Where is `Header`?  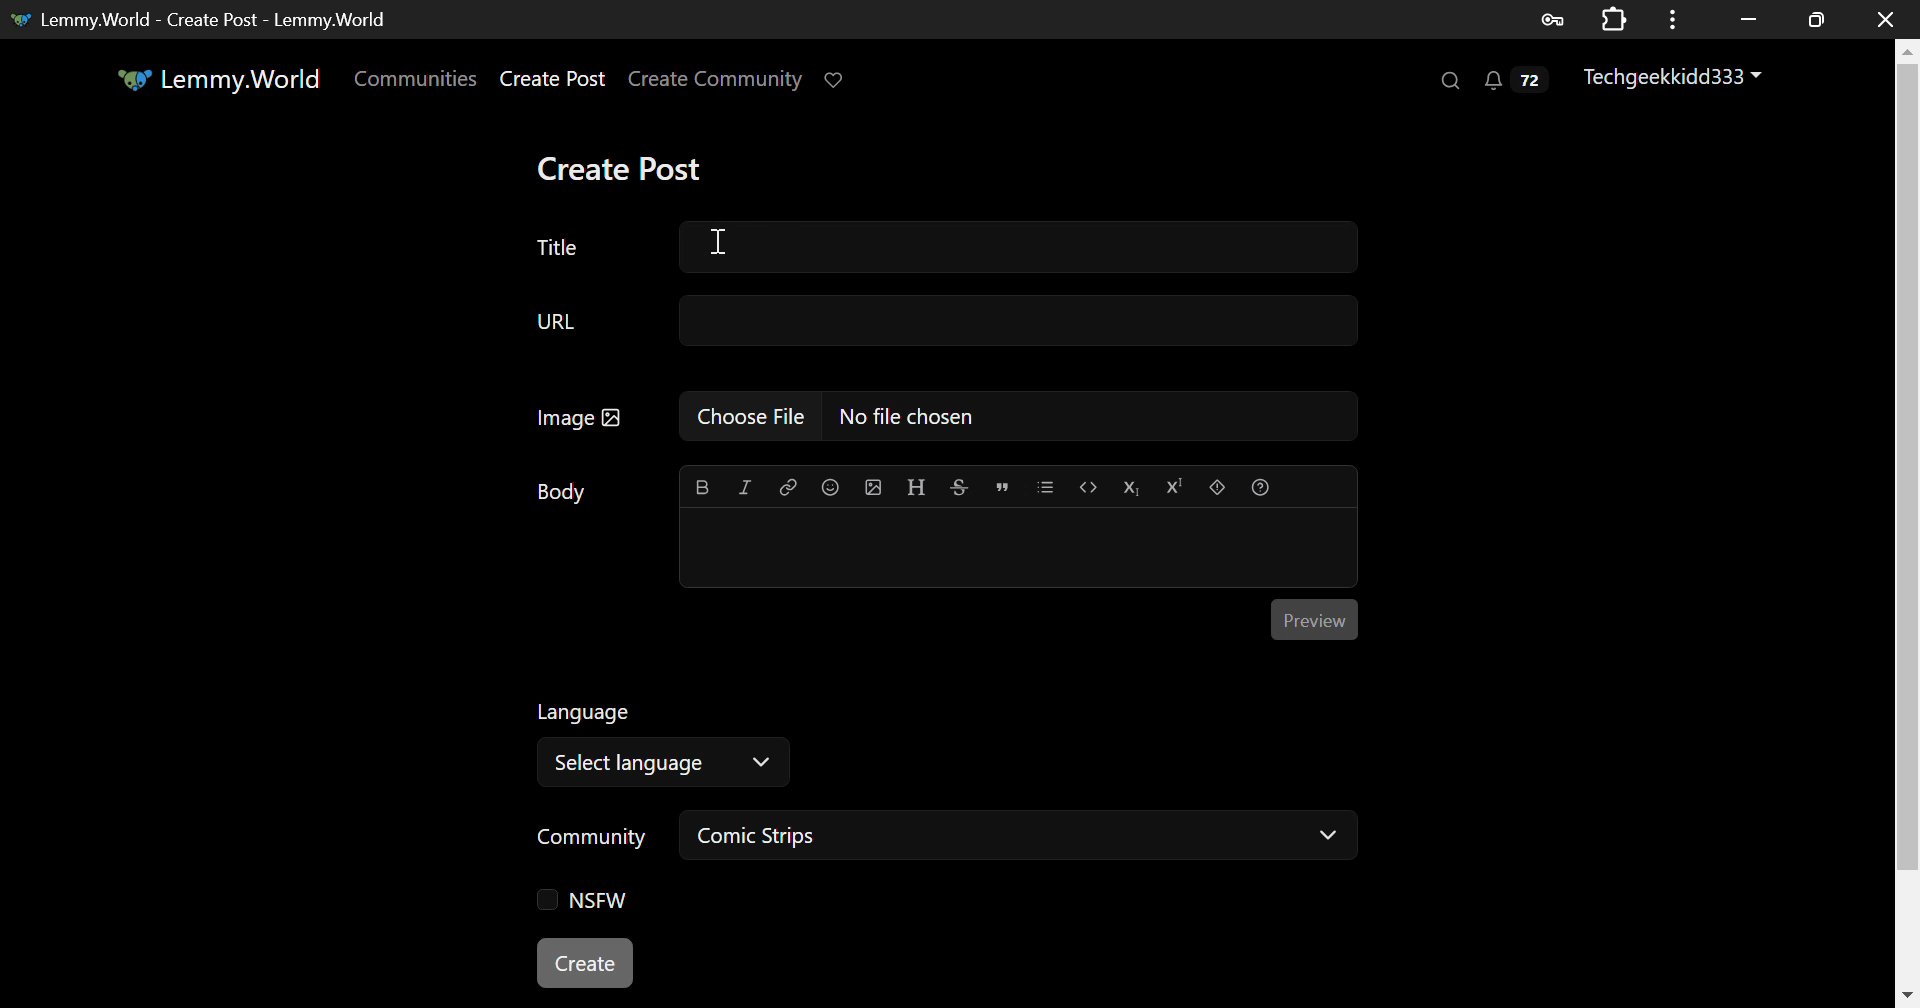 Header is located at coordinates (917, 487).